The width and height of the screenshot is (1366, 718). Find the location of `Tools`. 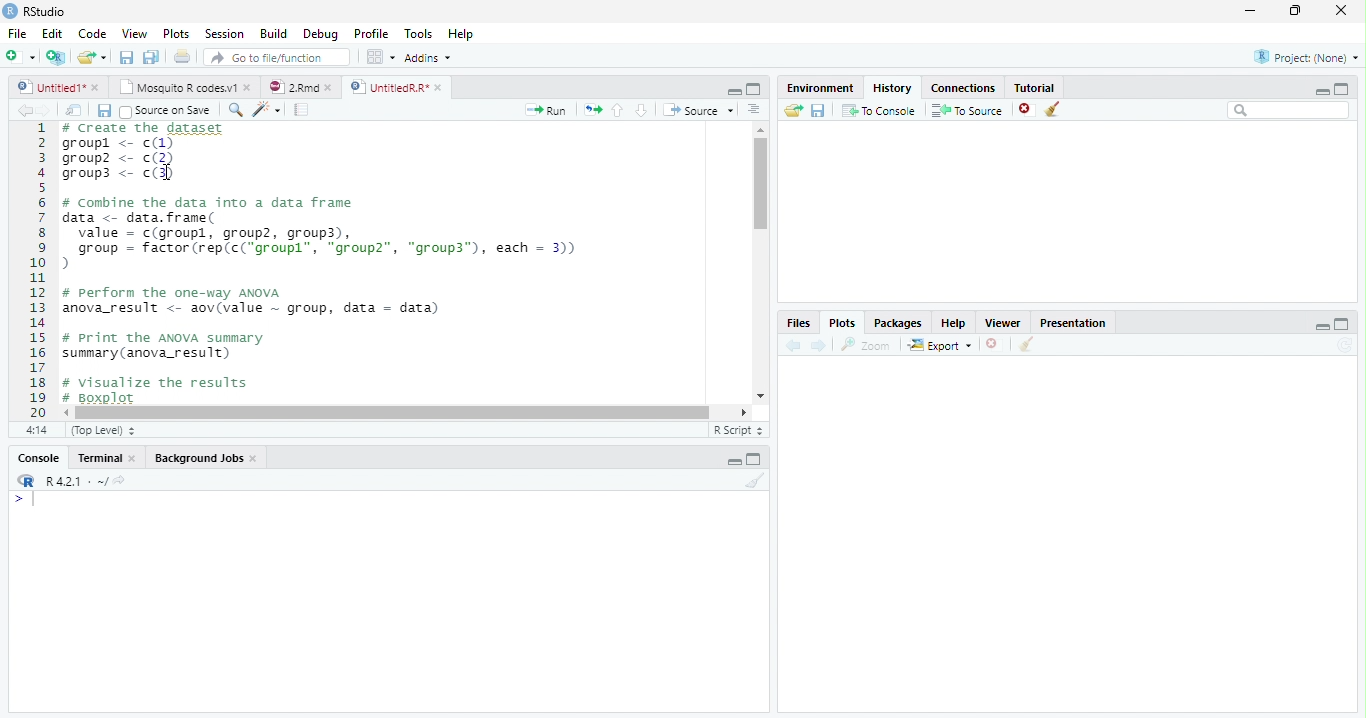

Tools is located at coordinates (420, 33).